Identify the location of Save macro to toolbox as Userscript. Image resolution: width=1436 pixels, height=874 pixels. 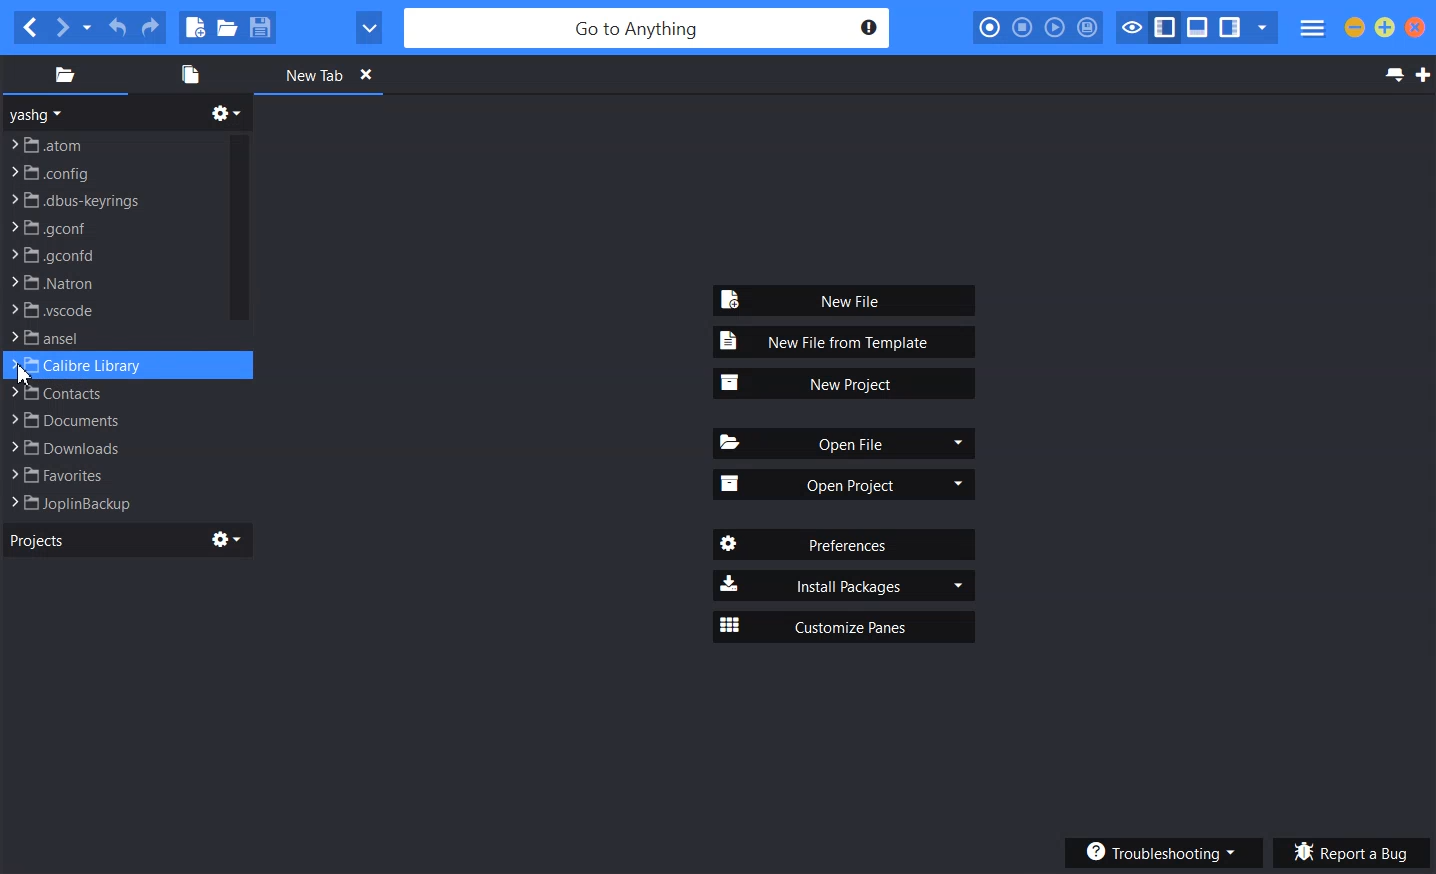
(1088, 27).